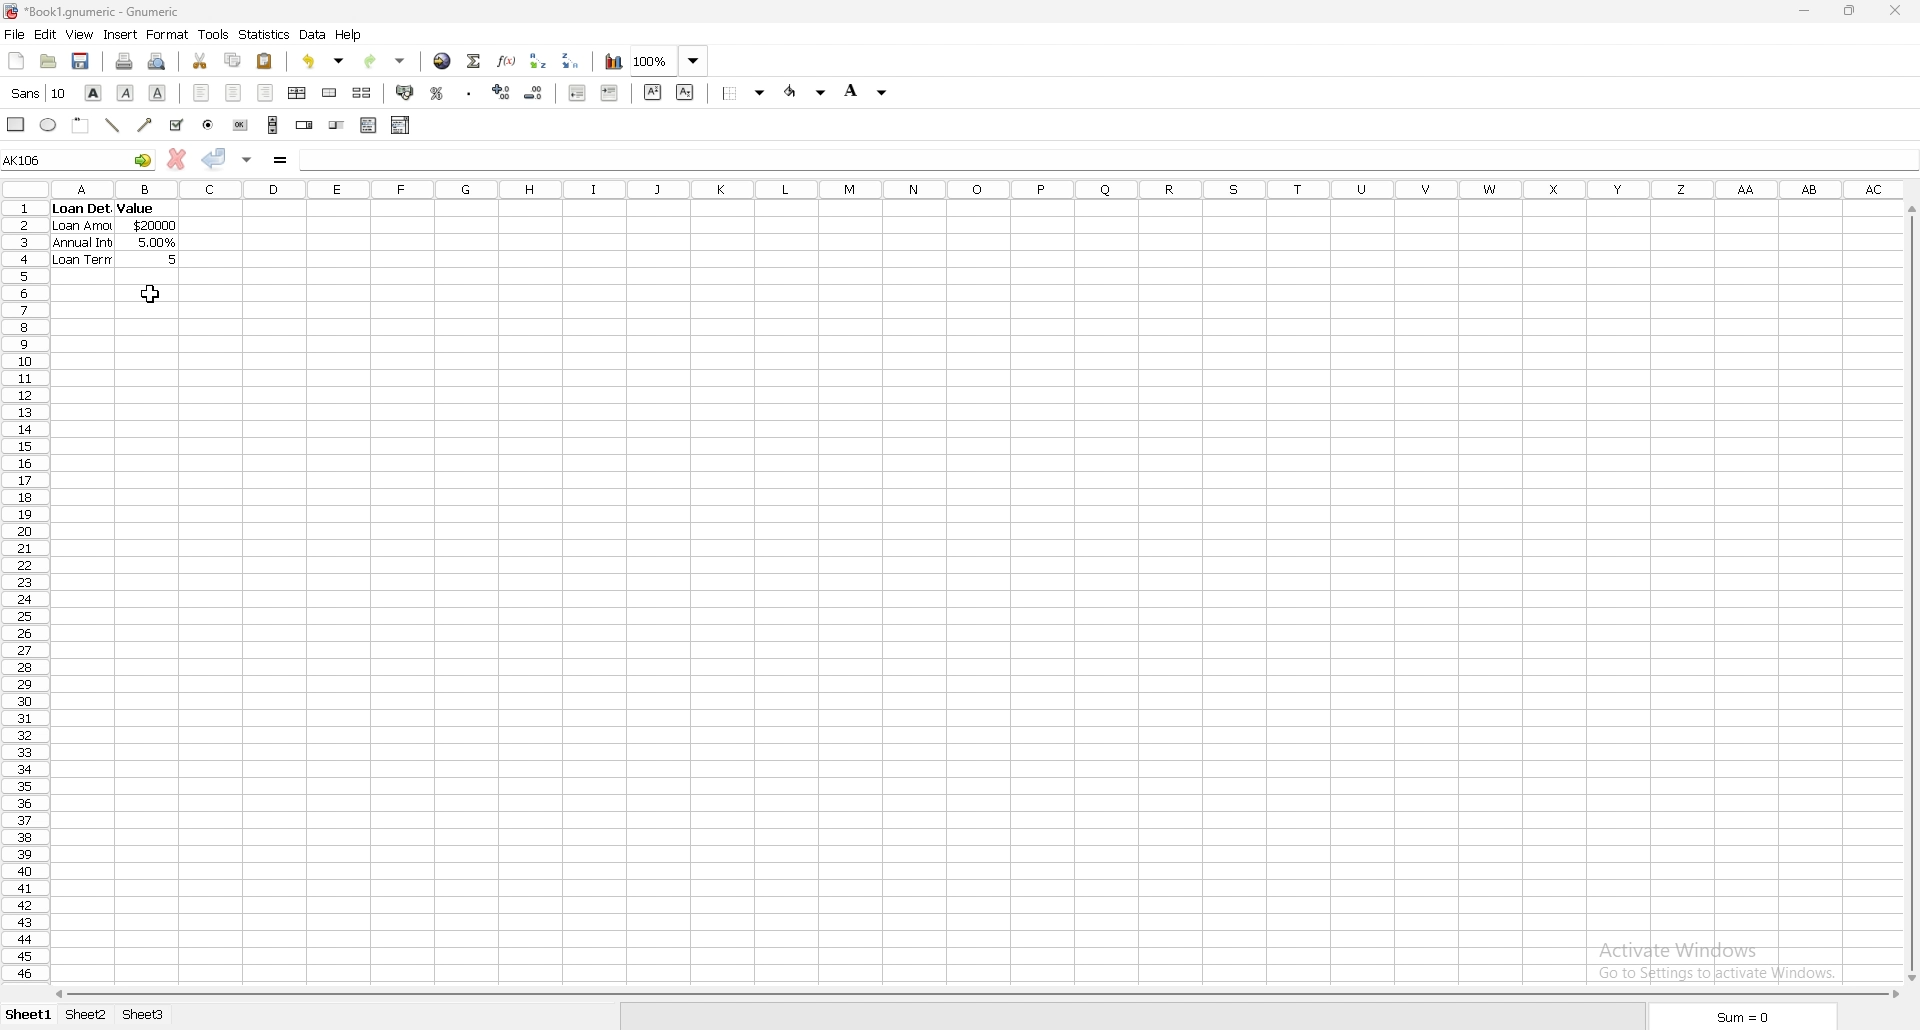  What do you see at coordinates (538, 61) in the screenshot?
I see `sort ascending` at bounding box center [538, 61].